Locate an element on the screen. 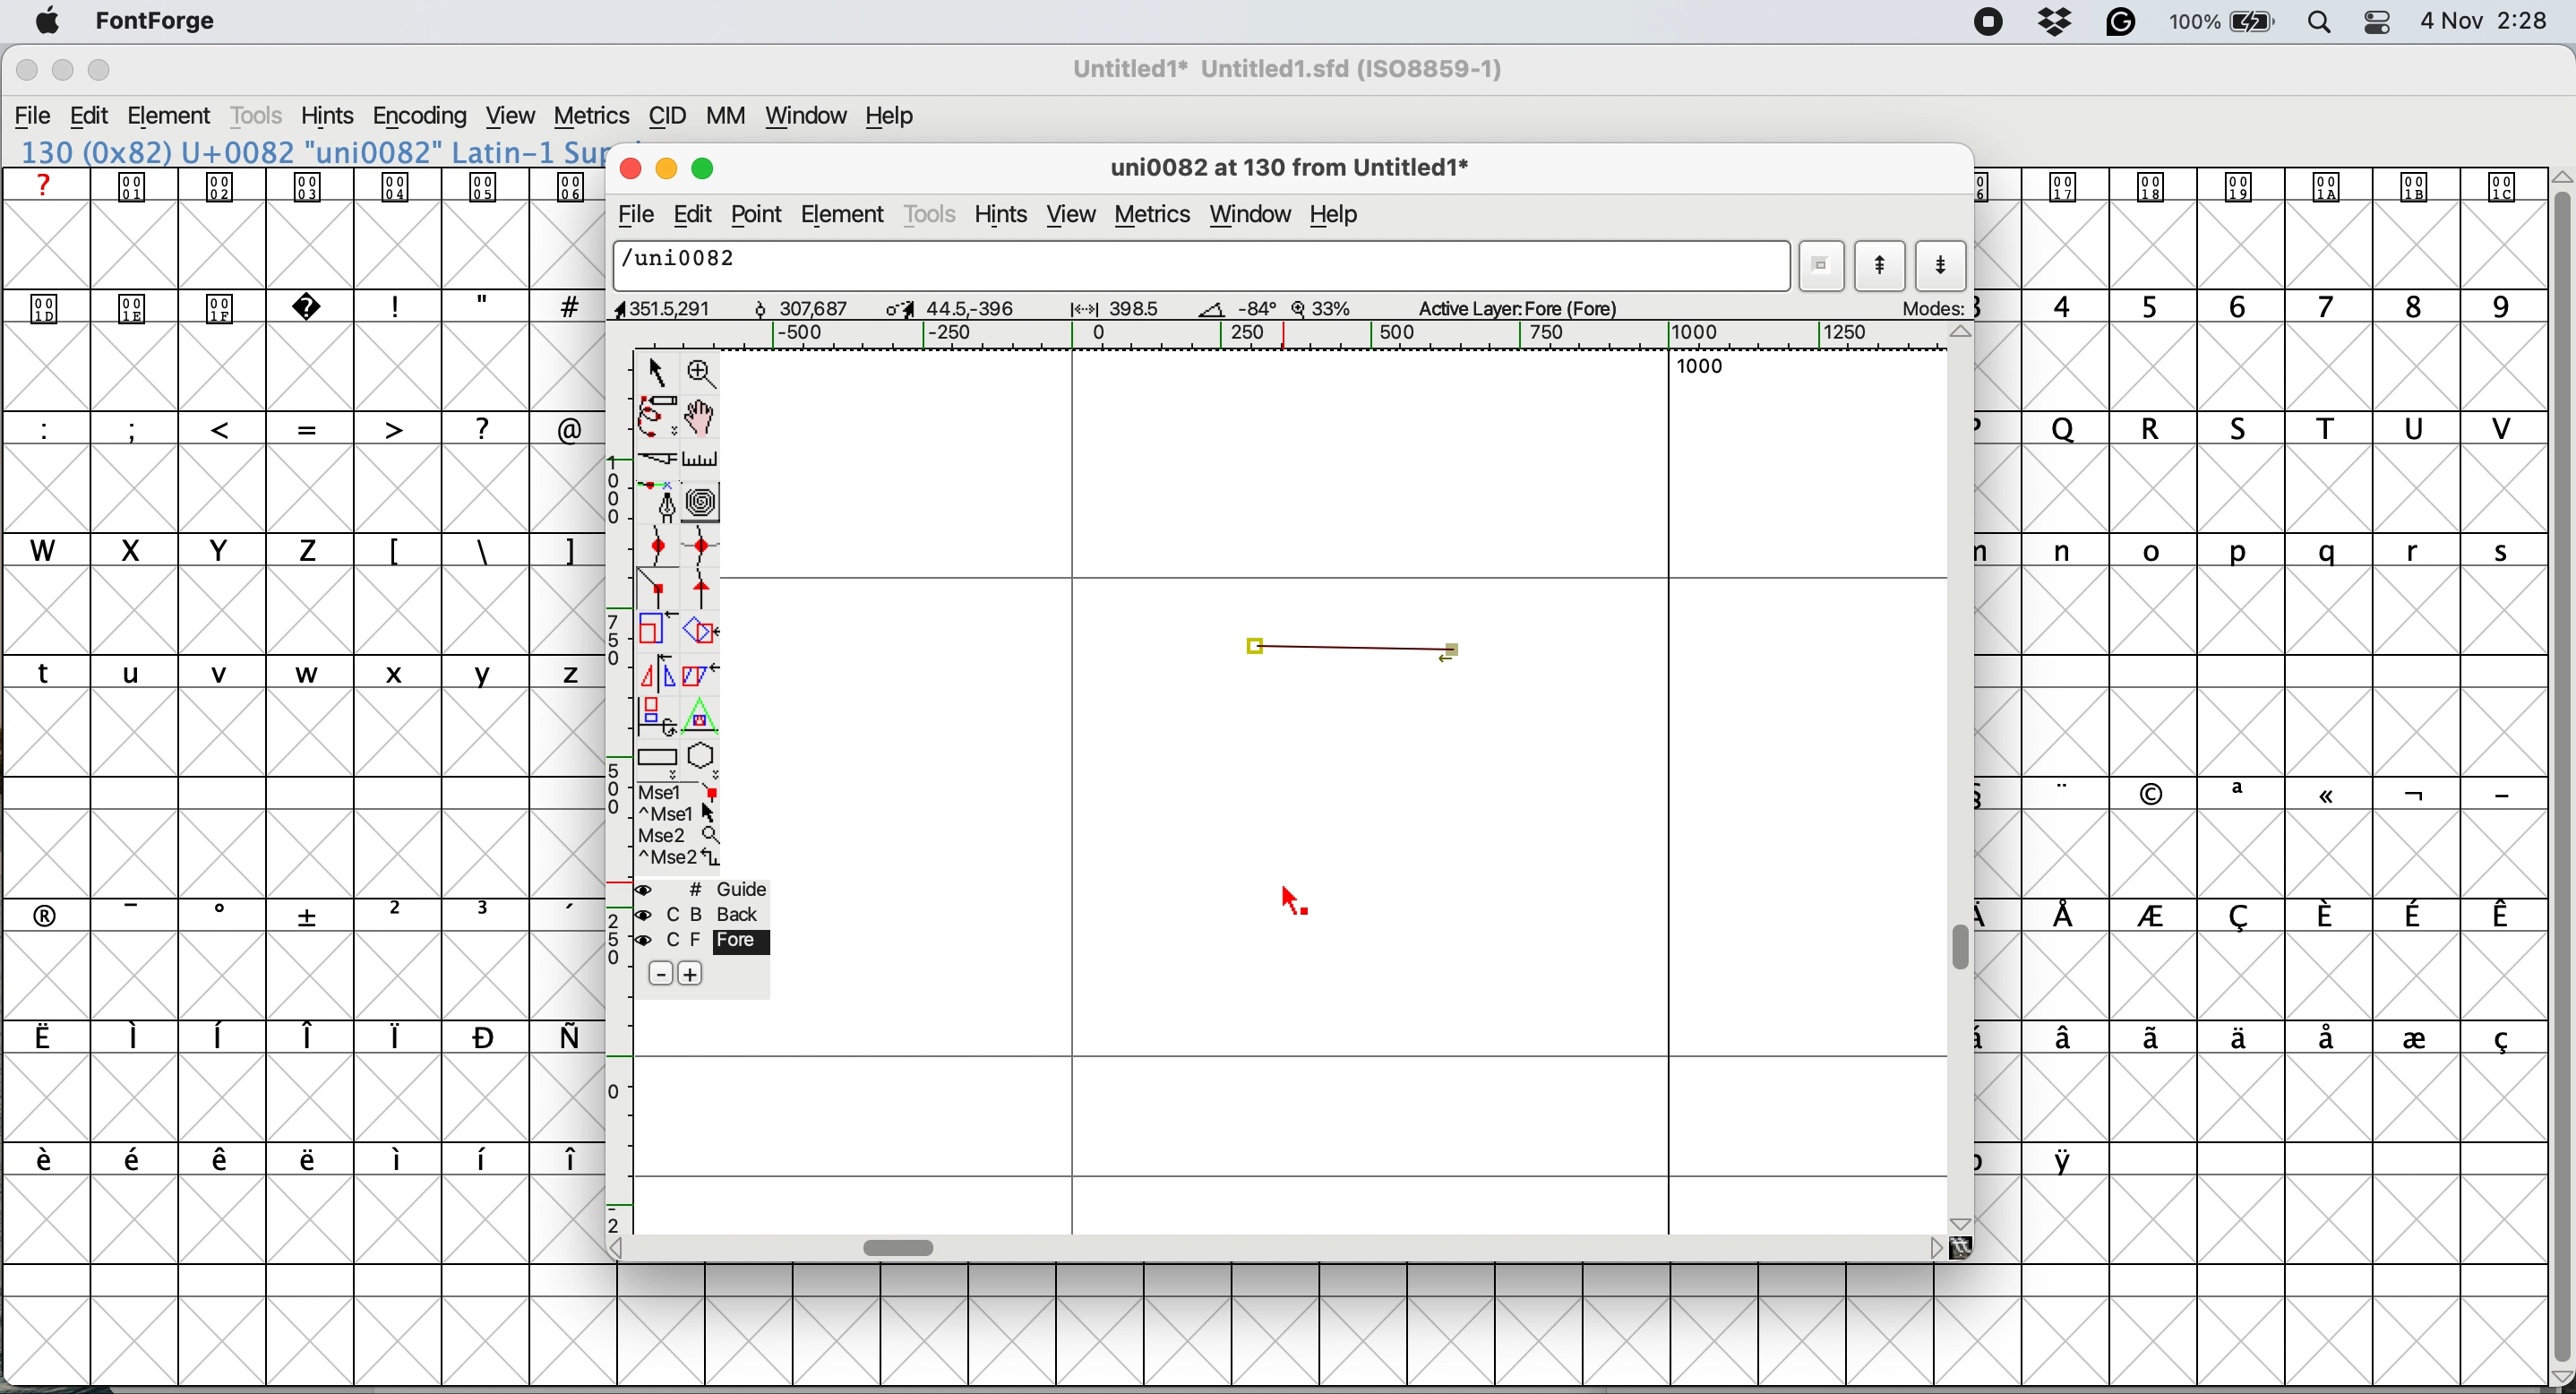 The width and height of the screenshot is (2576, 1394). selector is located at coordinates (655, 374).